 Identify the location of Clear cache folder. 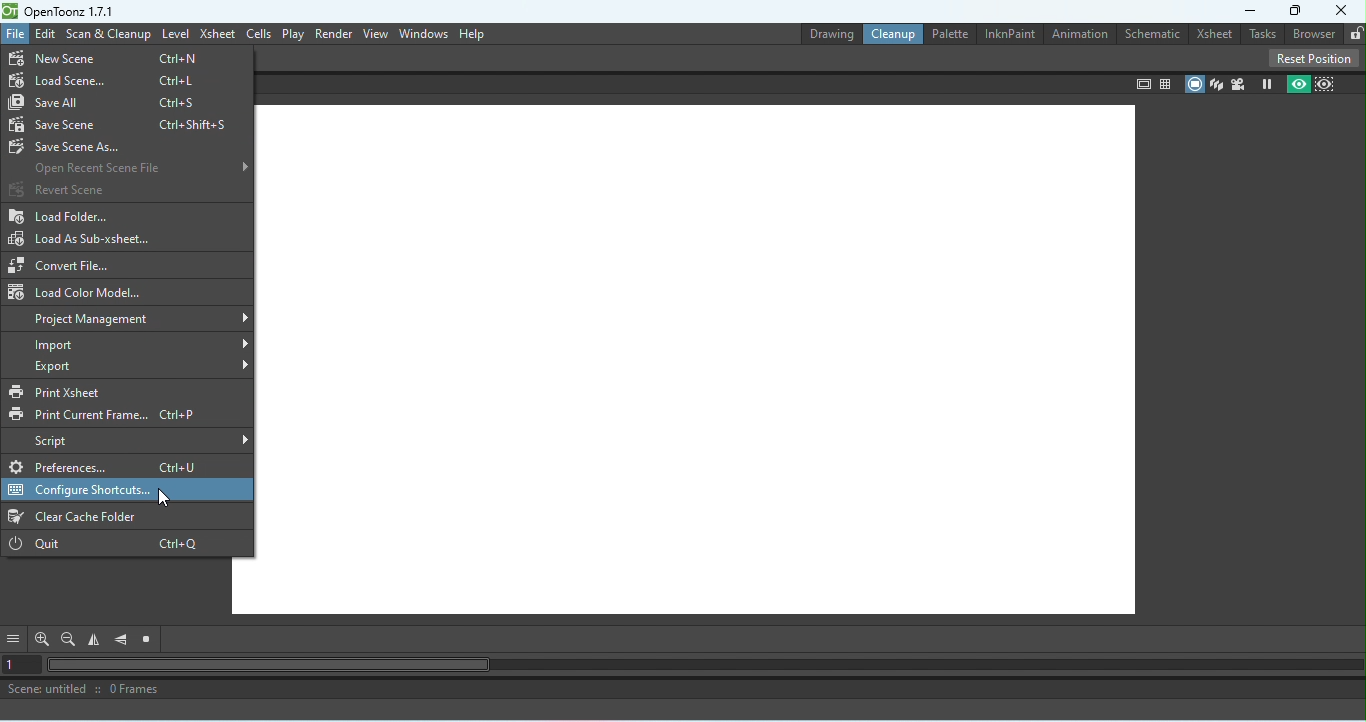
(87, 519).